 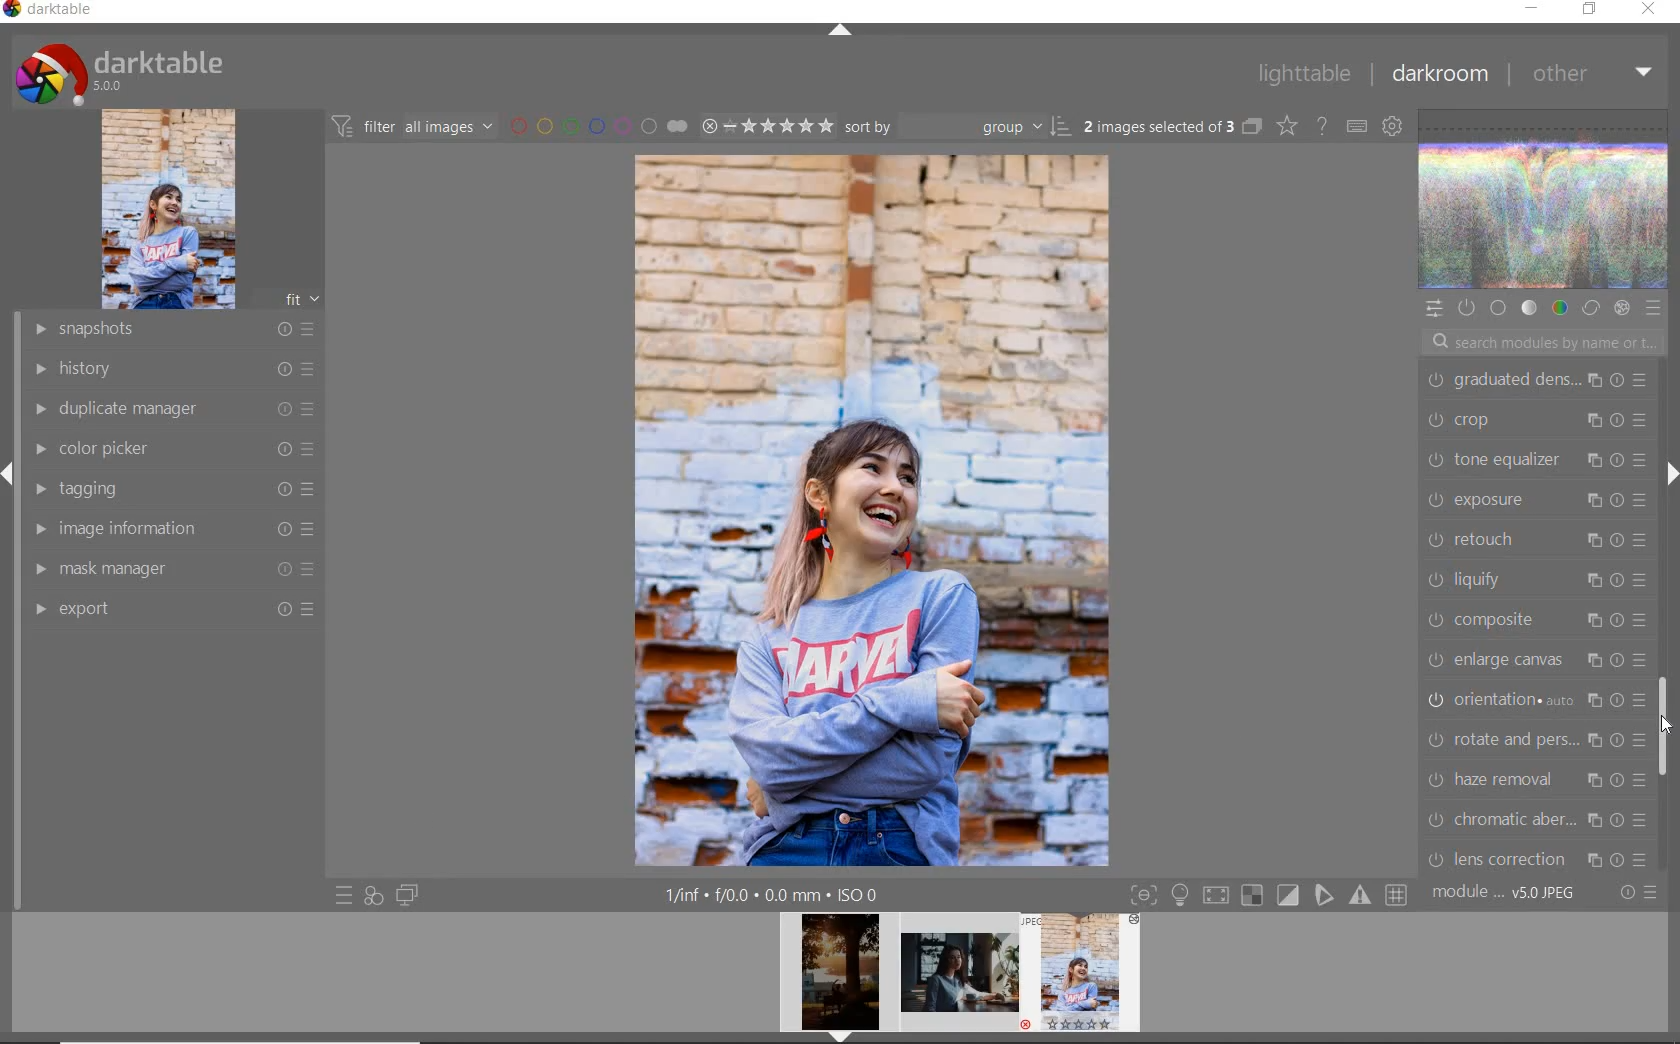 I want to click on history, so click(x=173, y=367).